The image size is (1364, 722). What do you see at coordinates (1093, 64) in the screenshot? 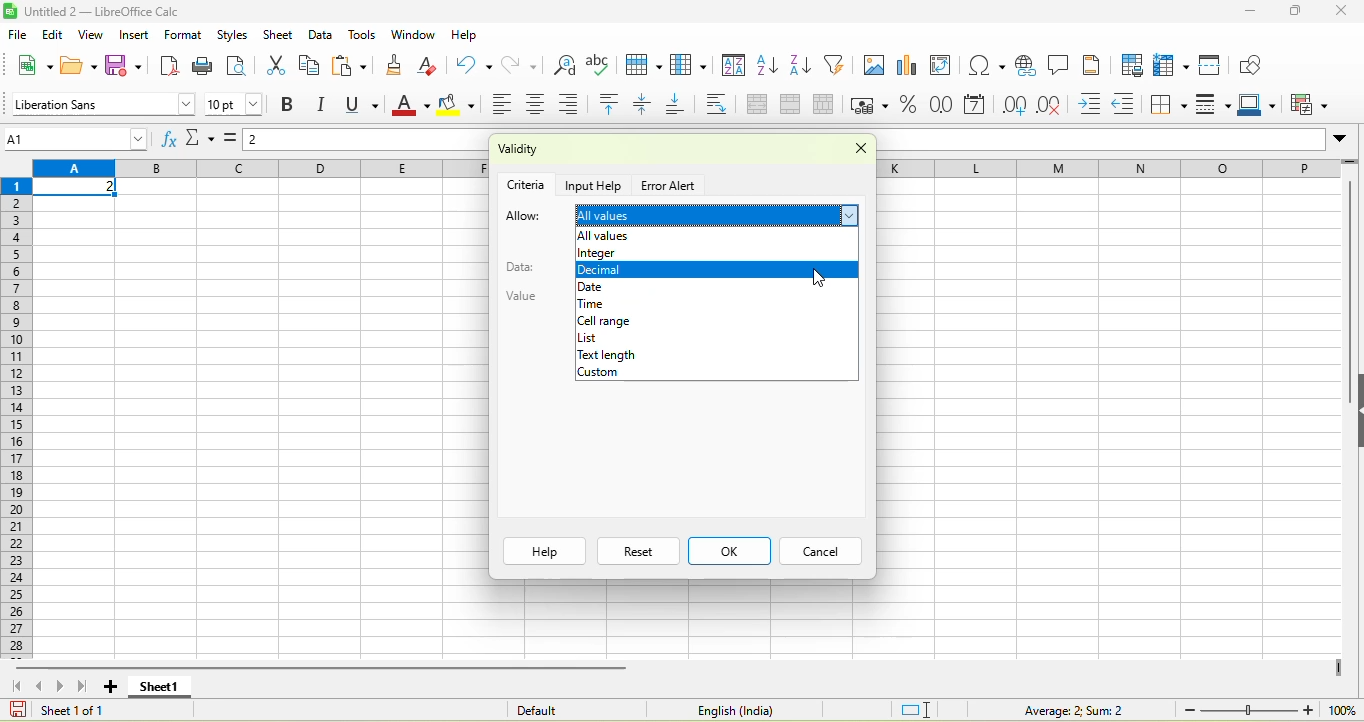
I see `headers and footers` at bounding box center [1093, 64].